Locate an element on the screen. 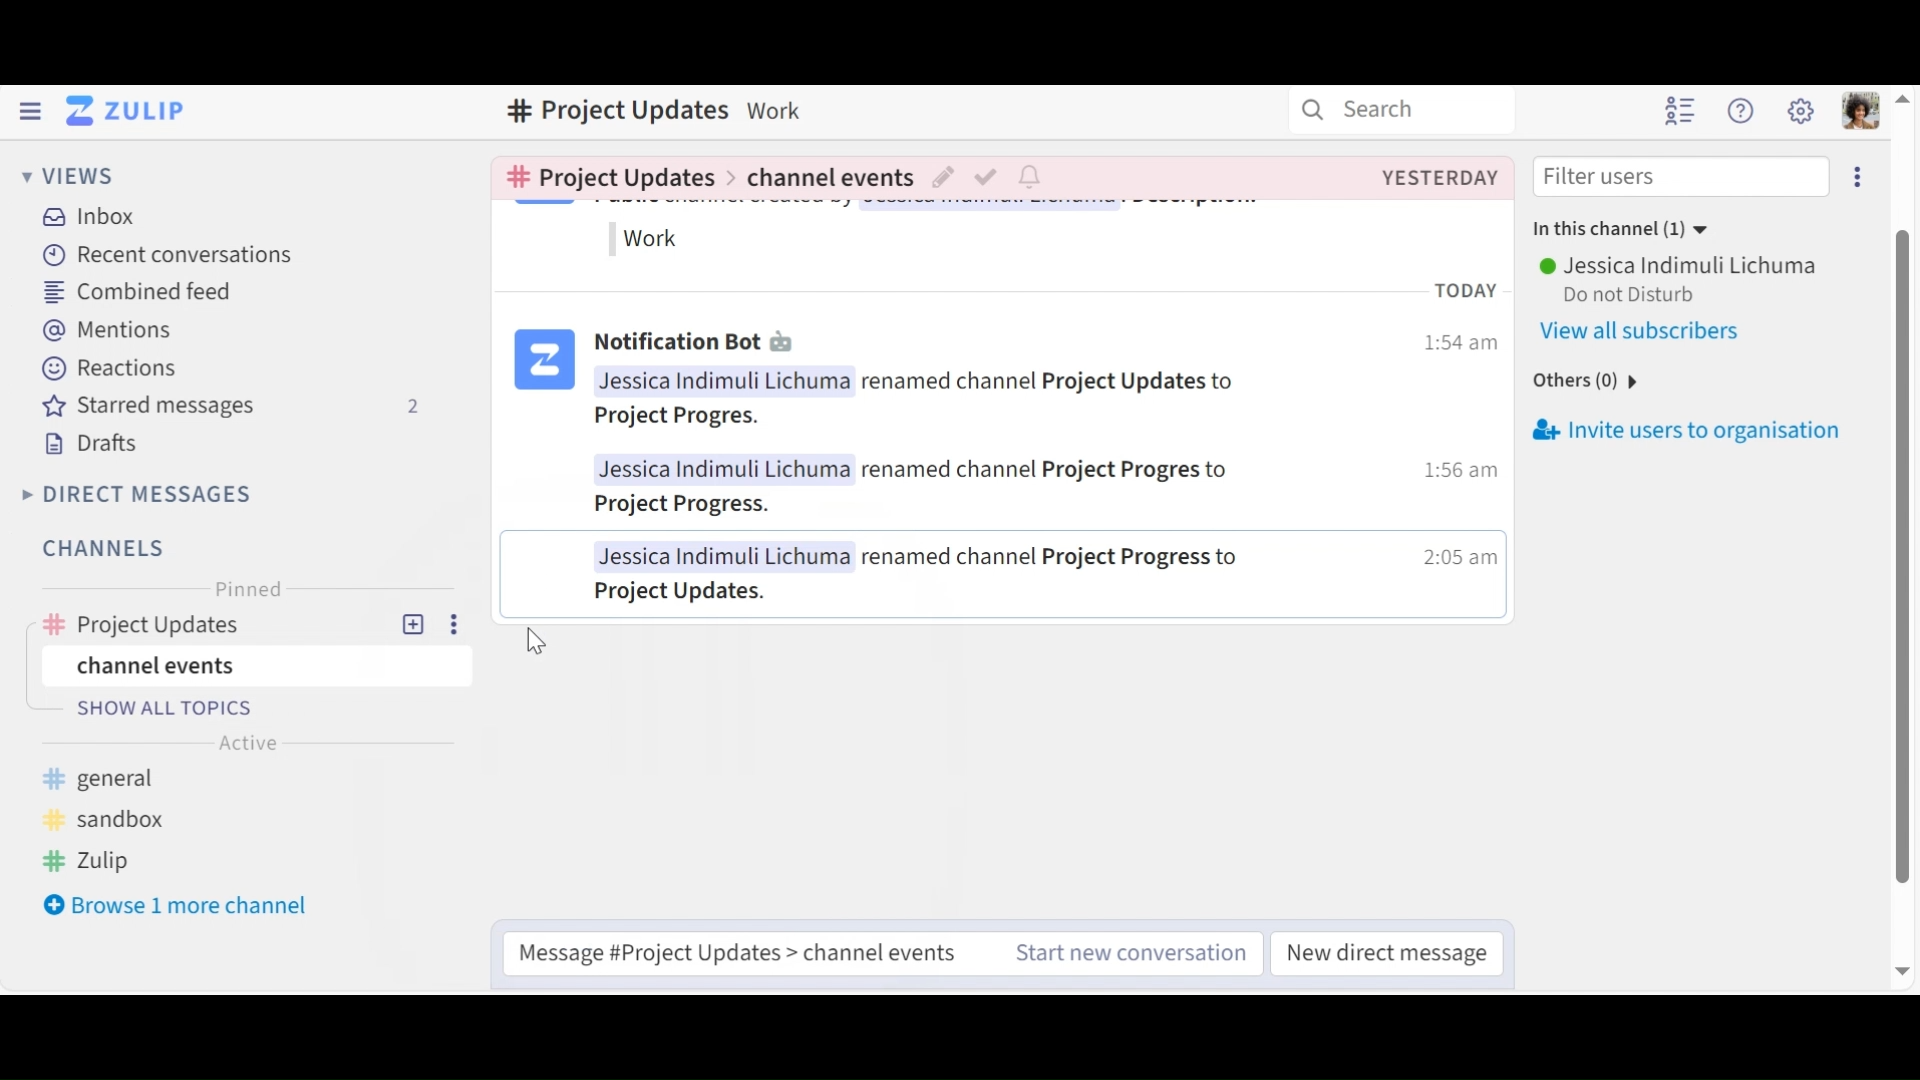 Image resolution: width=1920 pixels, height=1080 pixels. Browser 1 more channel is located at coordinates (175, 904).